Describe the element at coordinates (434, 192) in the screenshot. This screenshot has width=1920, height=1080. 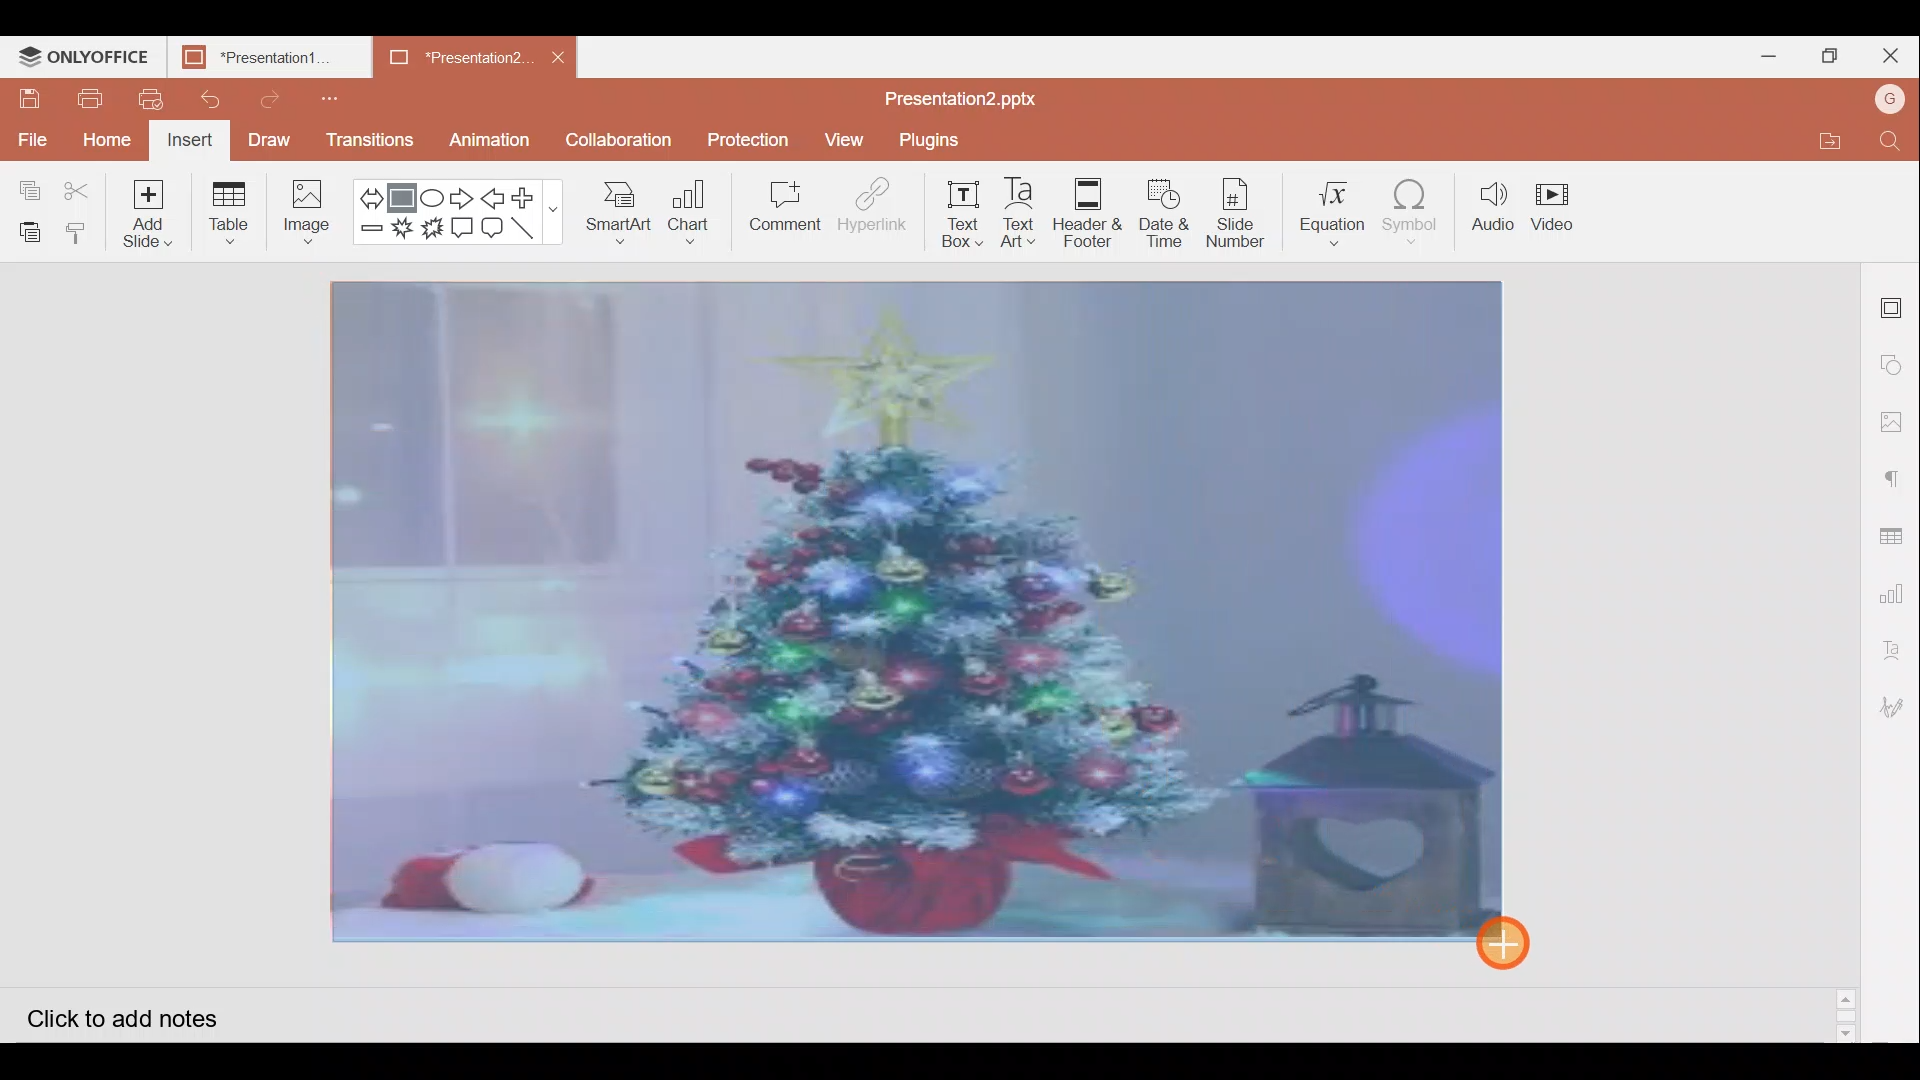
I see `Ellipse` at that location.